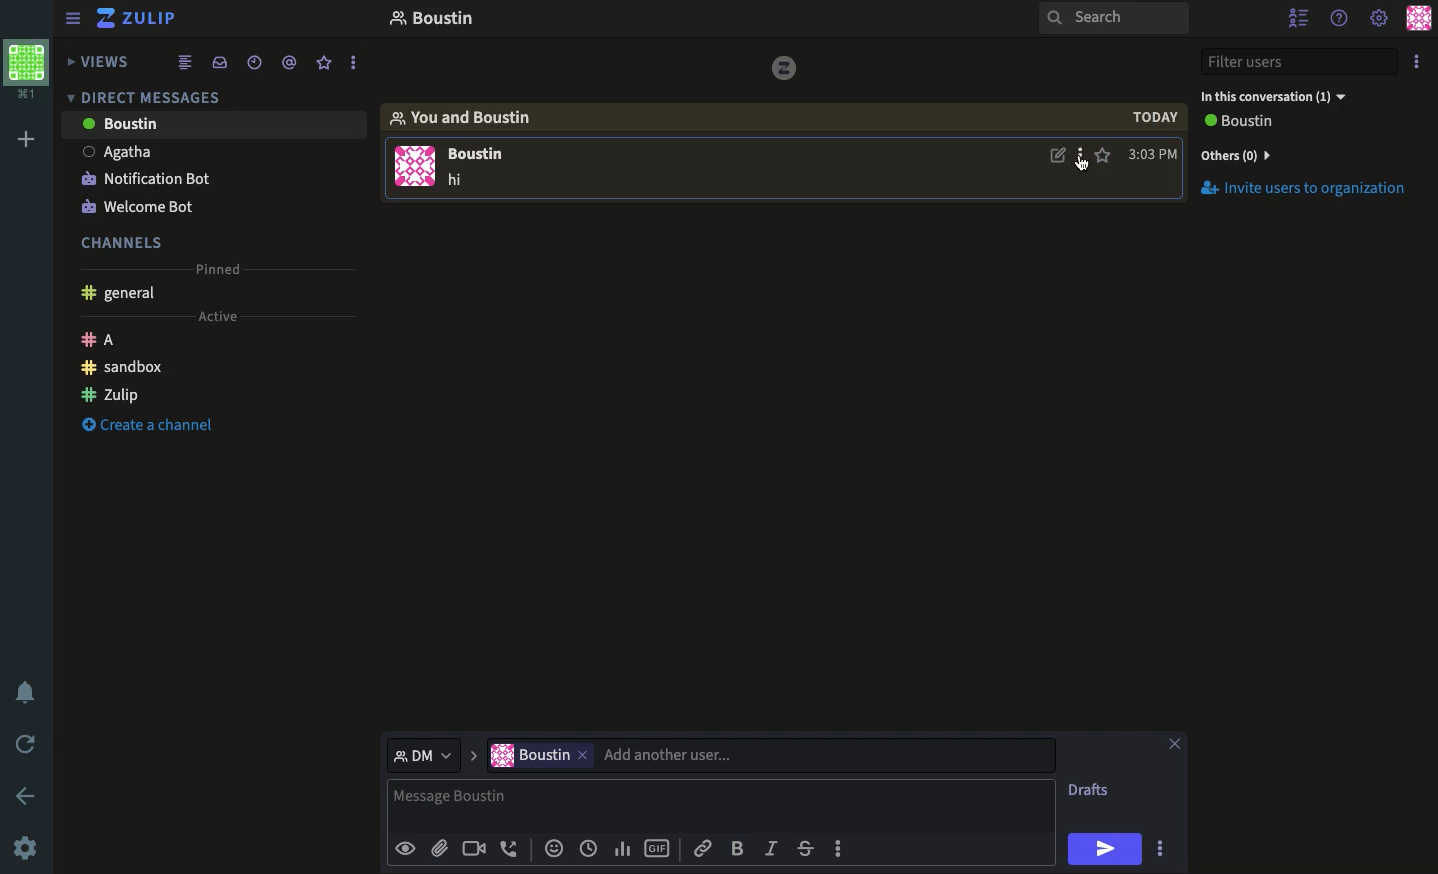  What do you see at coordinates (1308, 154) in the screenshot?
I see `Invite users to organization` at bounding box center [1308, 154].